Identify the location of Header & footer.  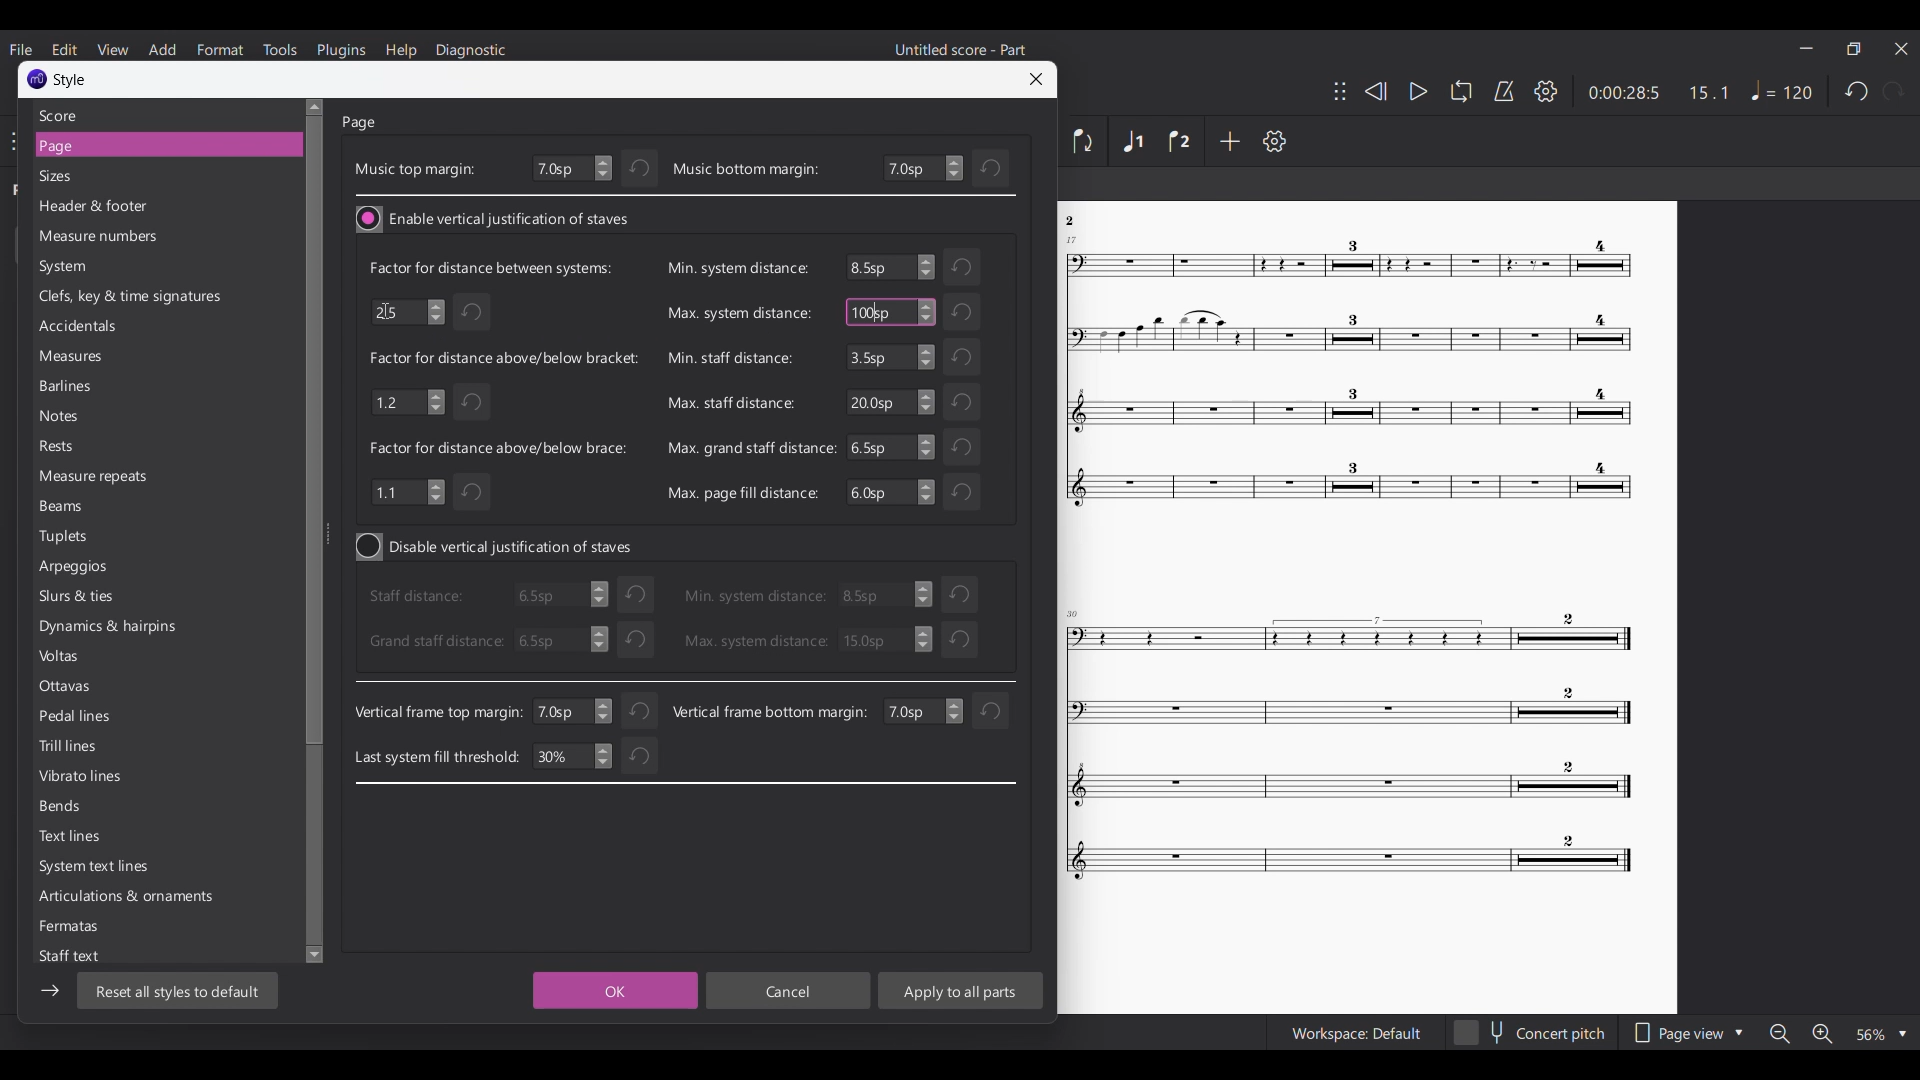
(150, 208).